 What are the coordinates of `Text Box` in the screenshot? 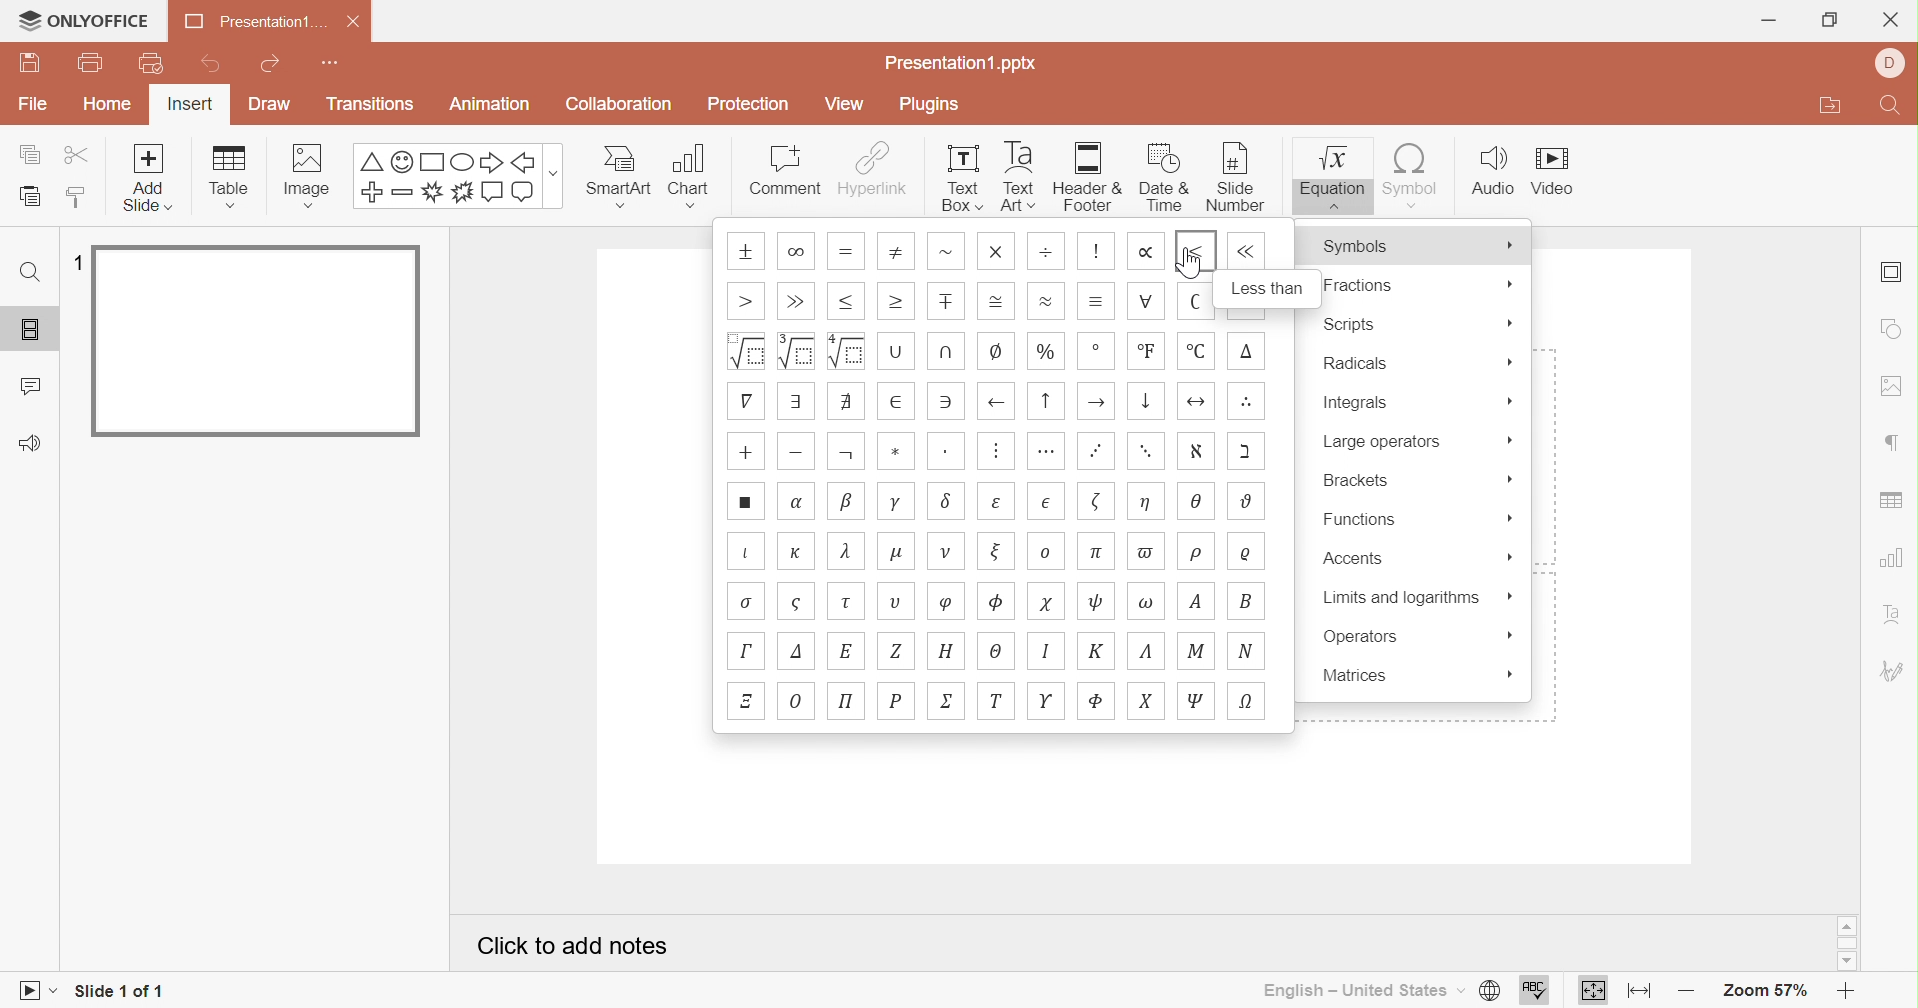 It's located at (963, 179).